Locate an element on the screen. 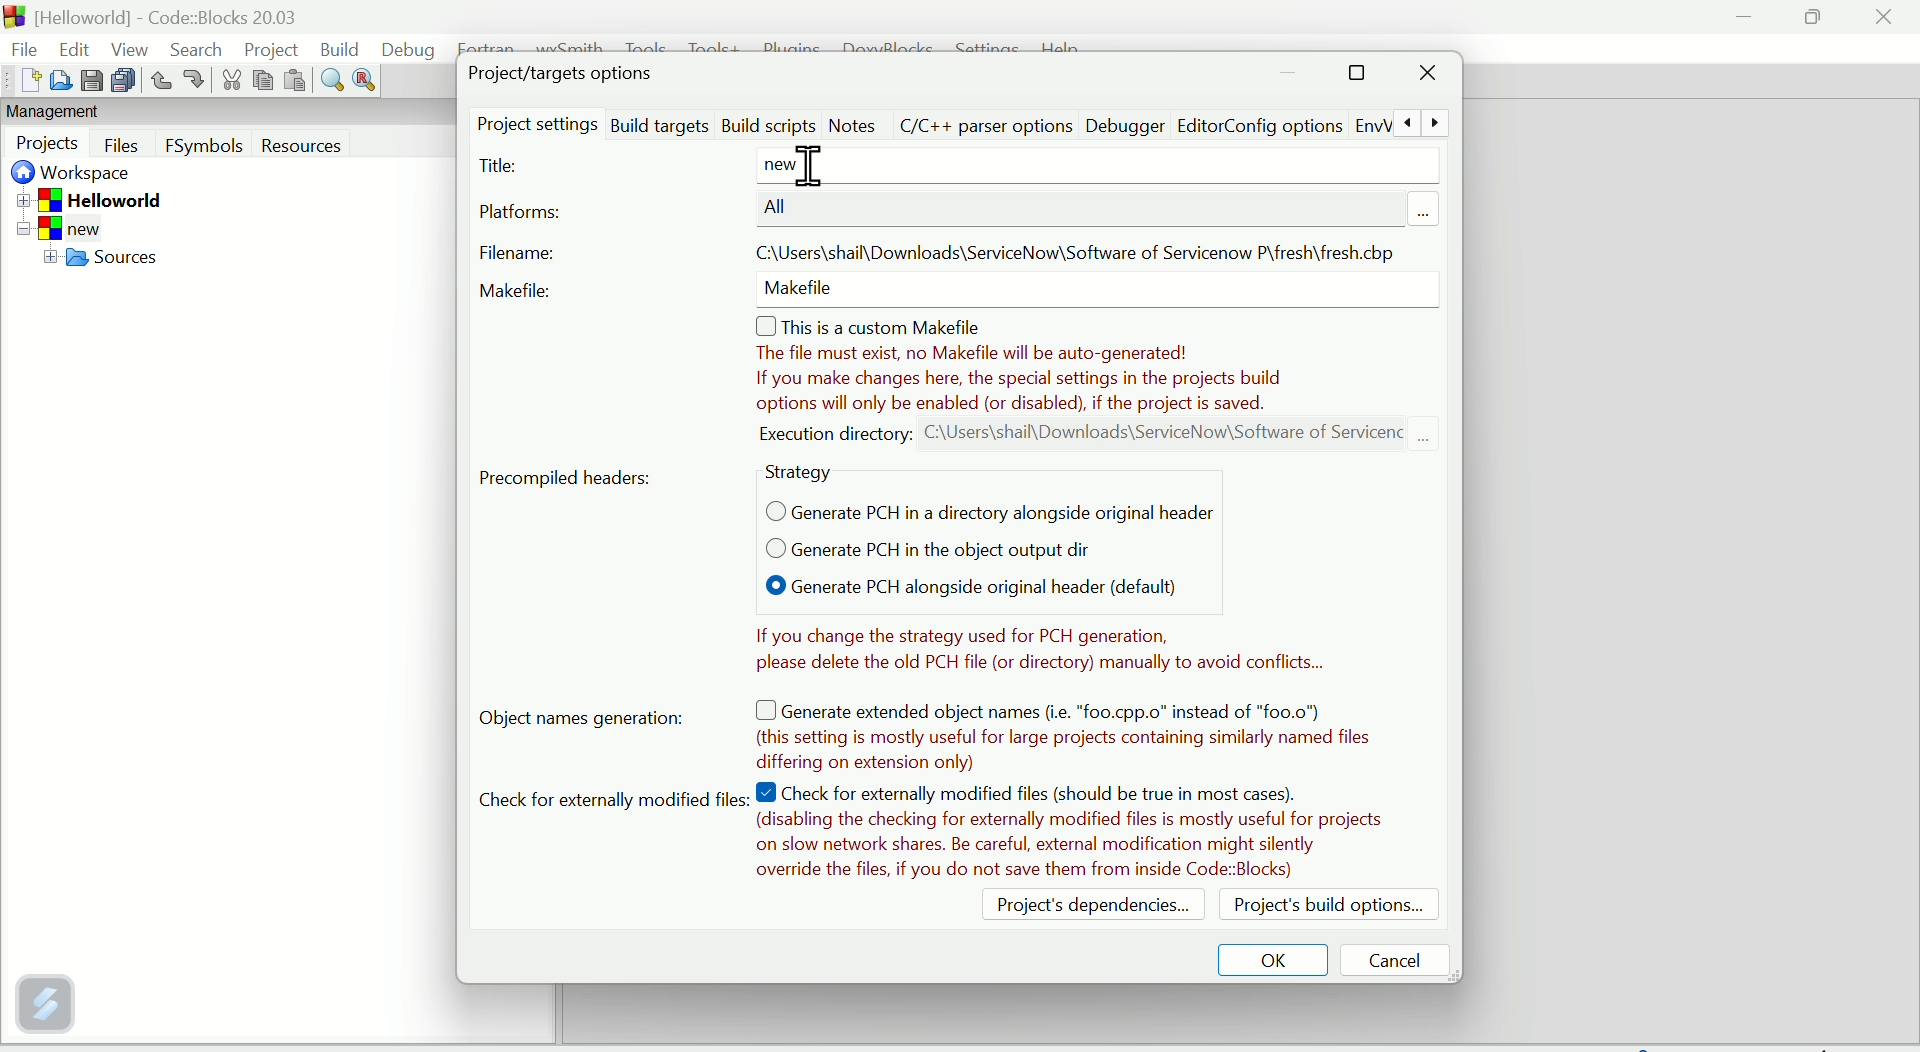 The image size is (1920, 1052). Projects is located at coordinates (49, 144).